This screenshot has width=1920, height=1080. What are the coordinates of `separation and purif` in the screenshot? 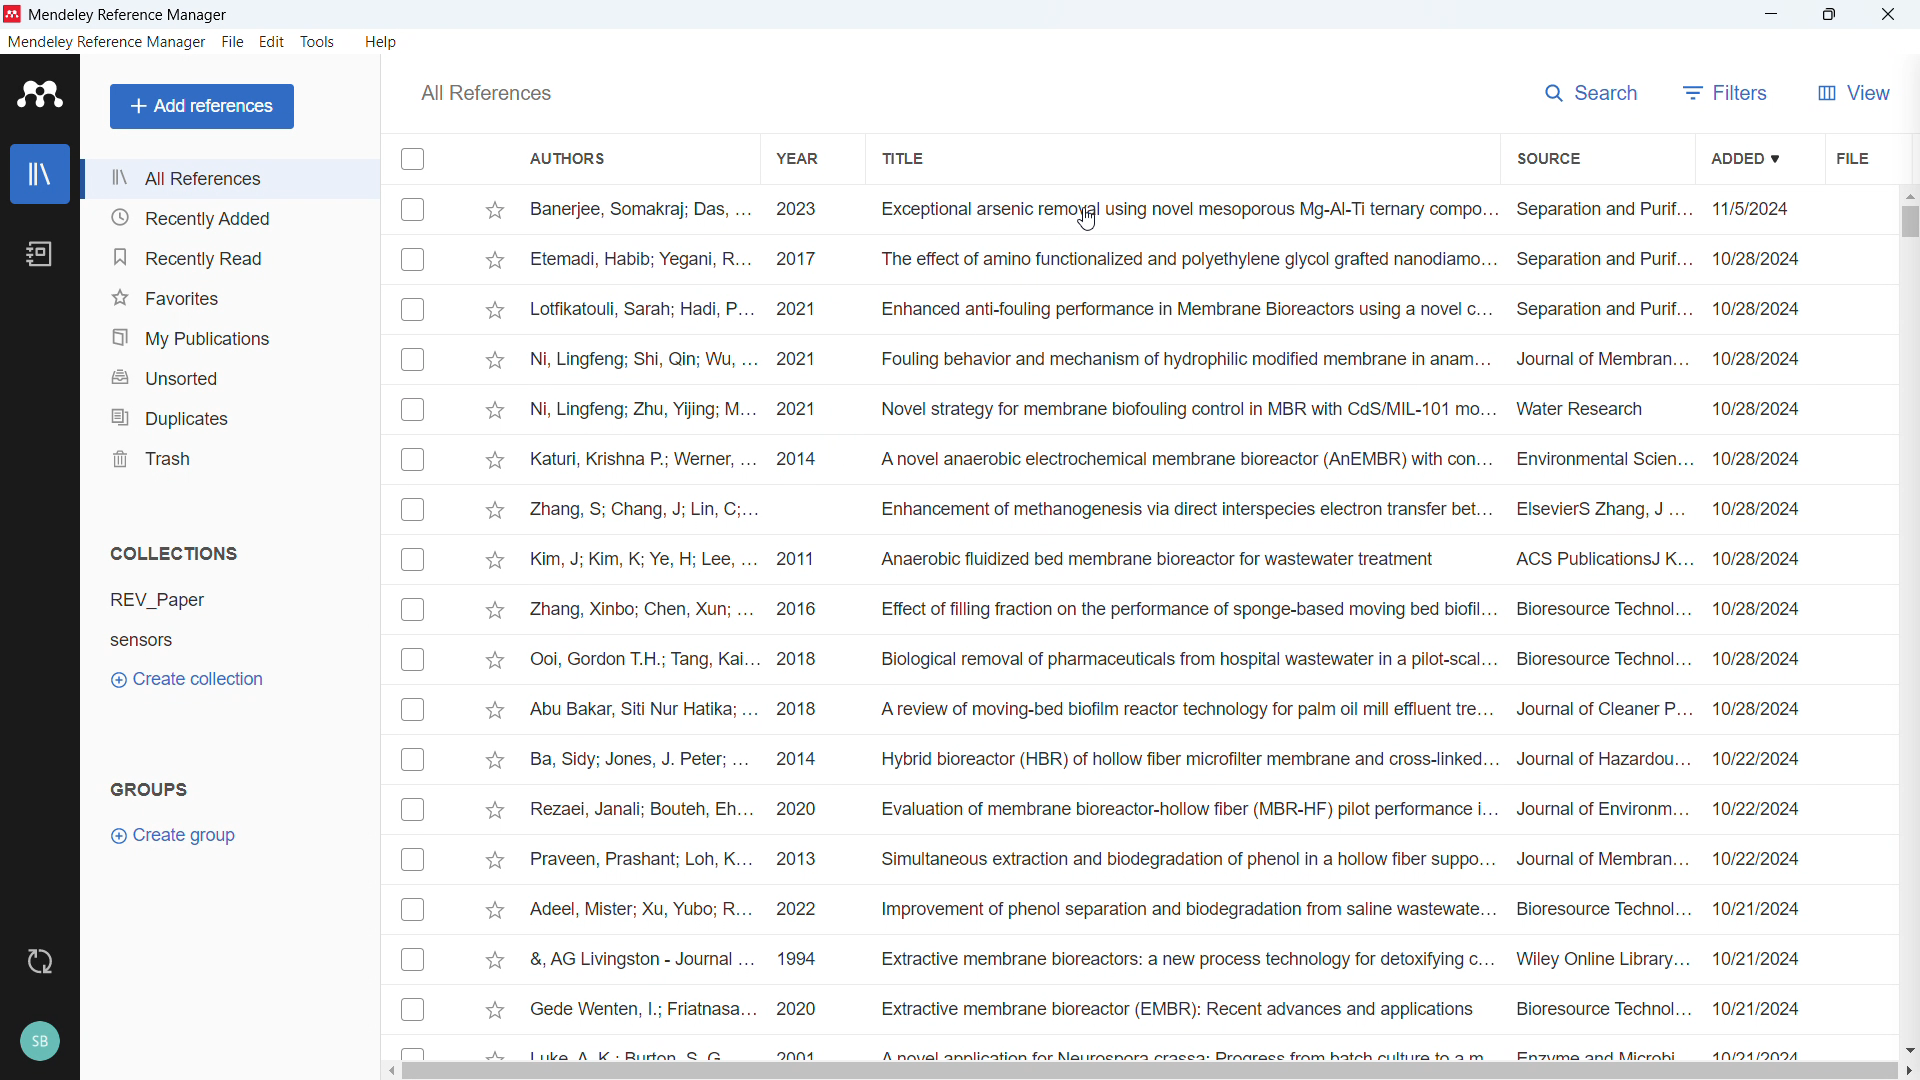 It's located at (1600, 207).